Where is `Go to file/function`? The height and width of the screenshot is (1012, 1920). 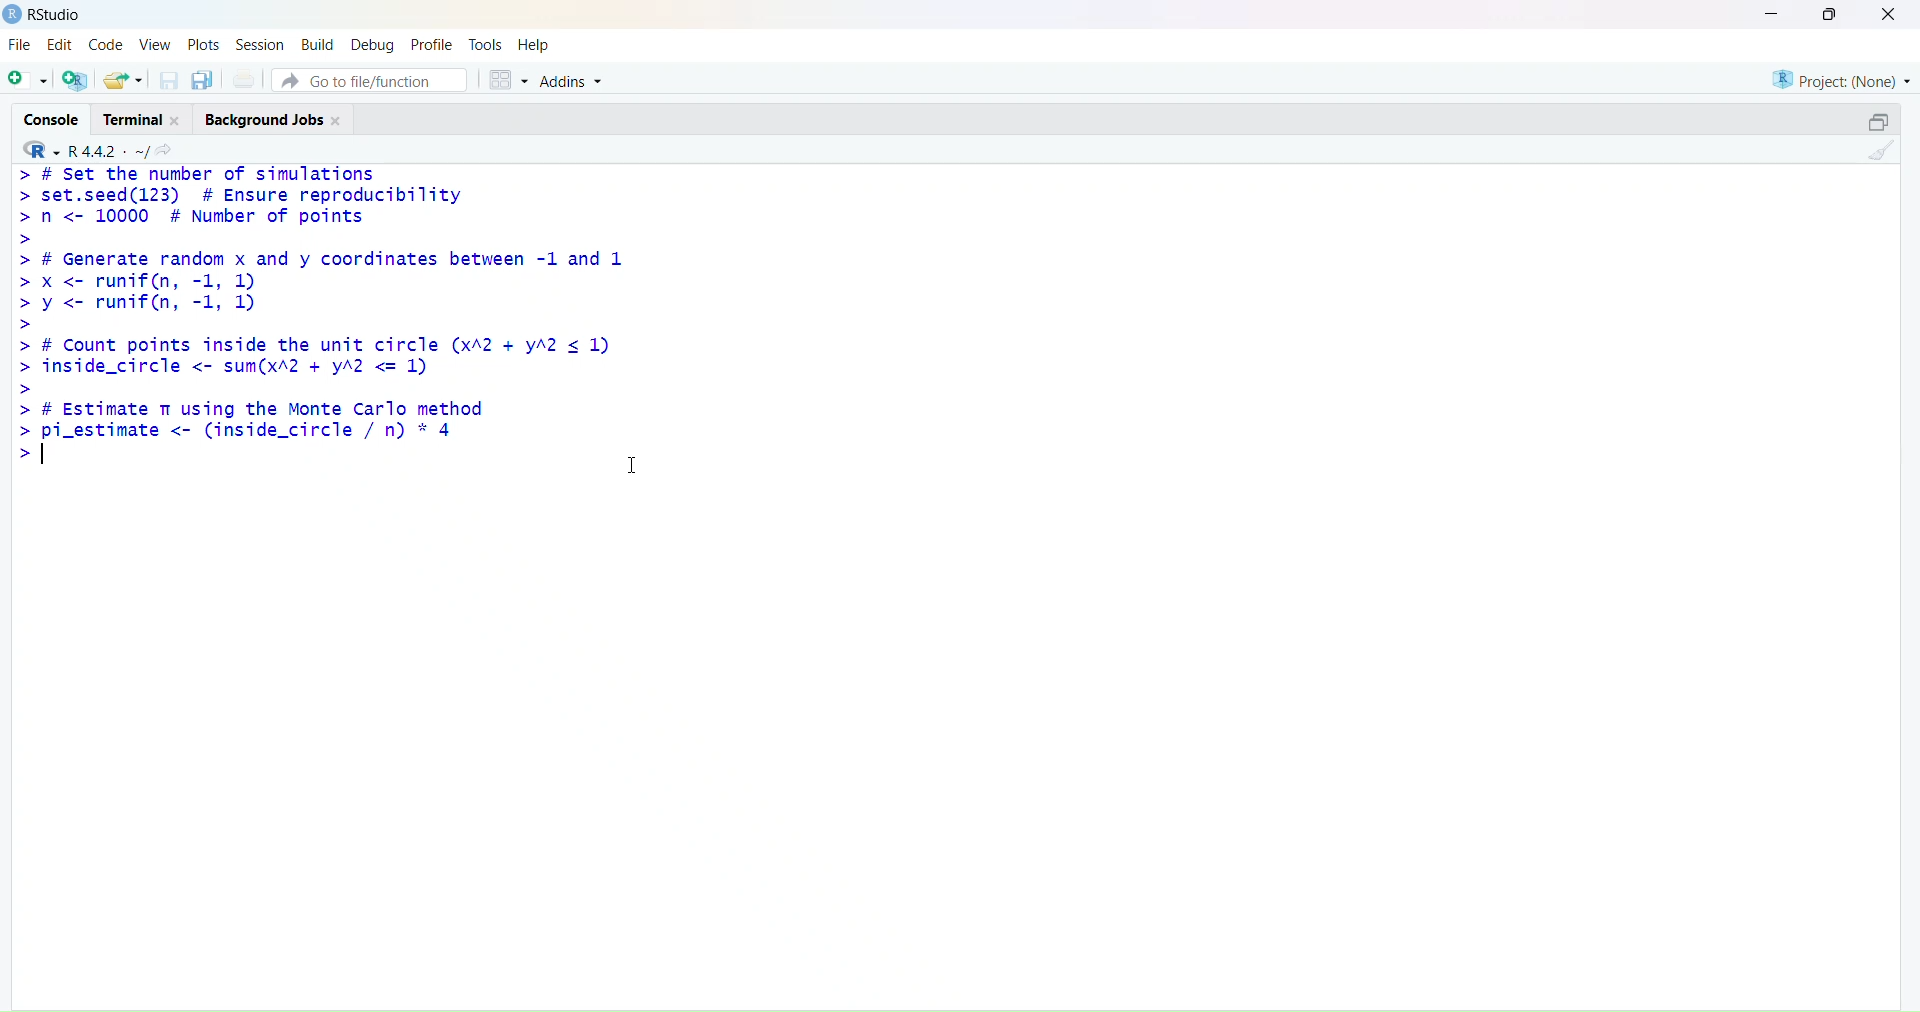 Go to file/function is located at coordinates (375, 81).